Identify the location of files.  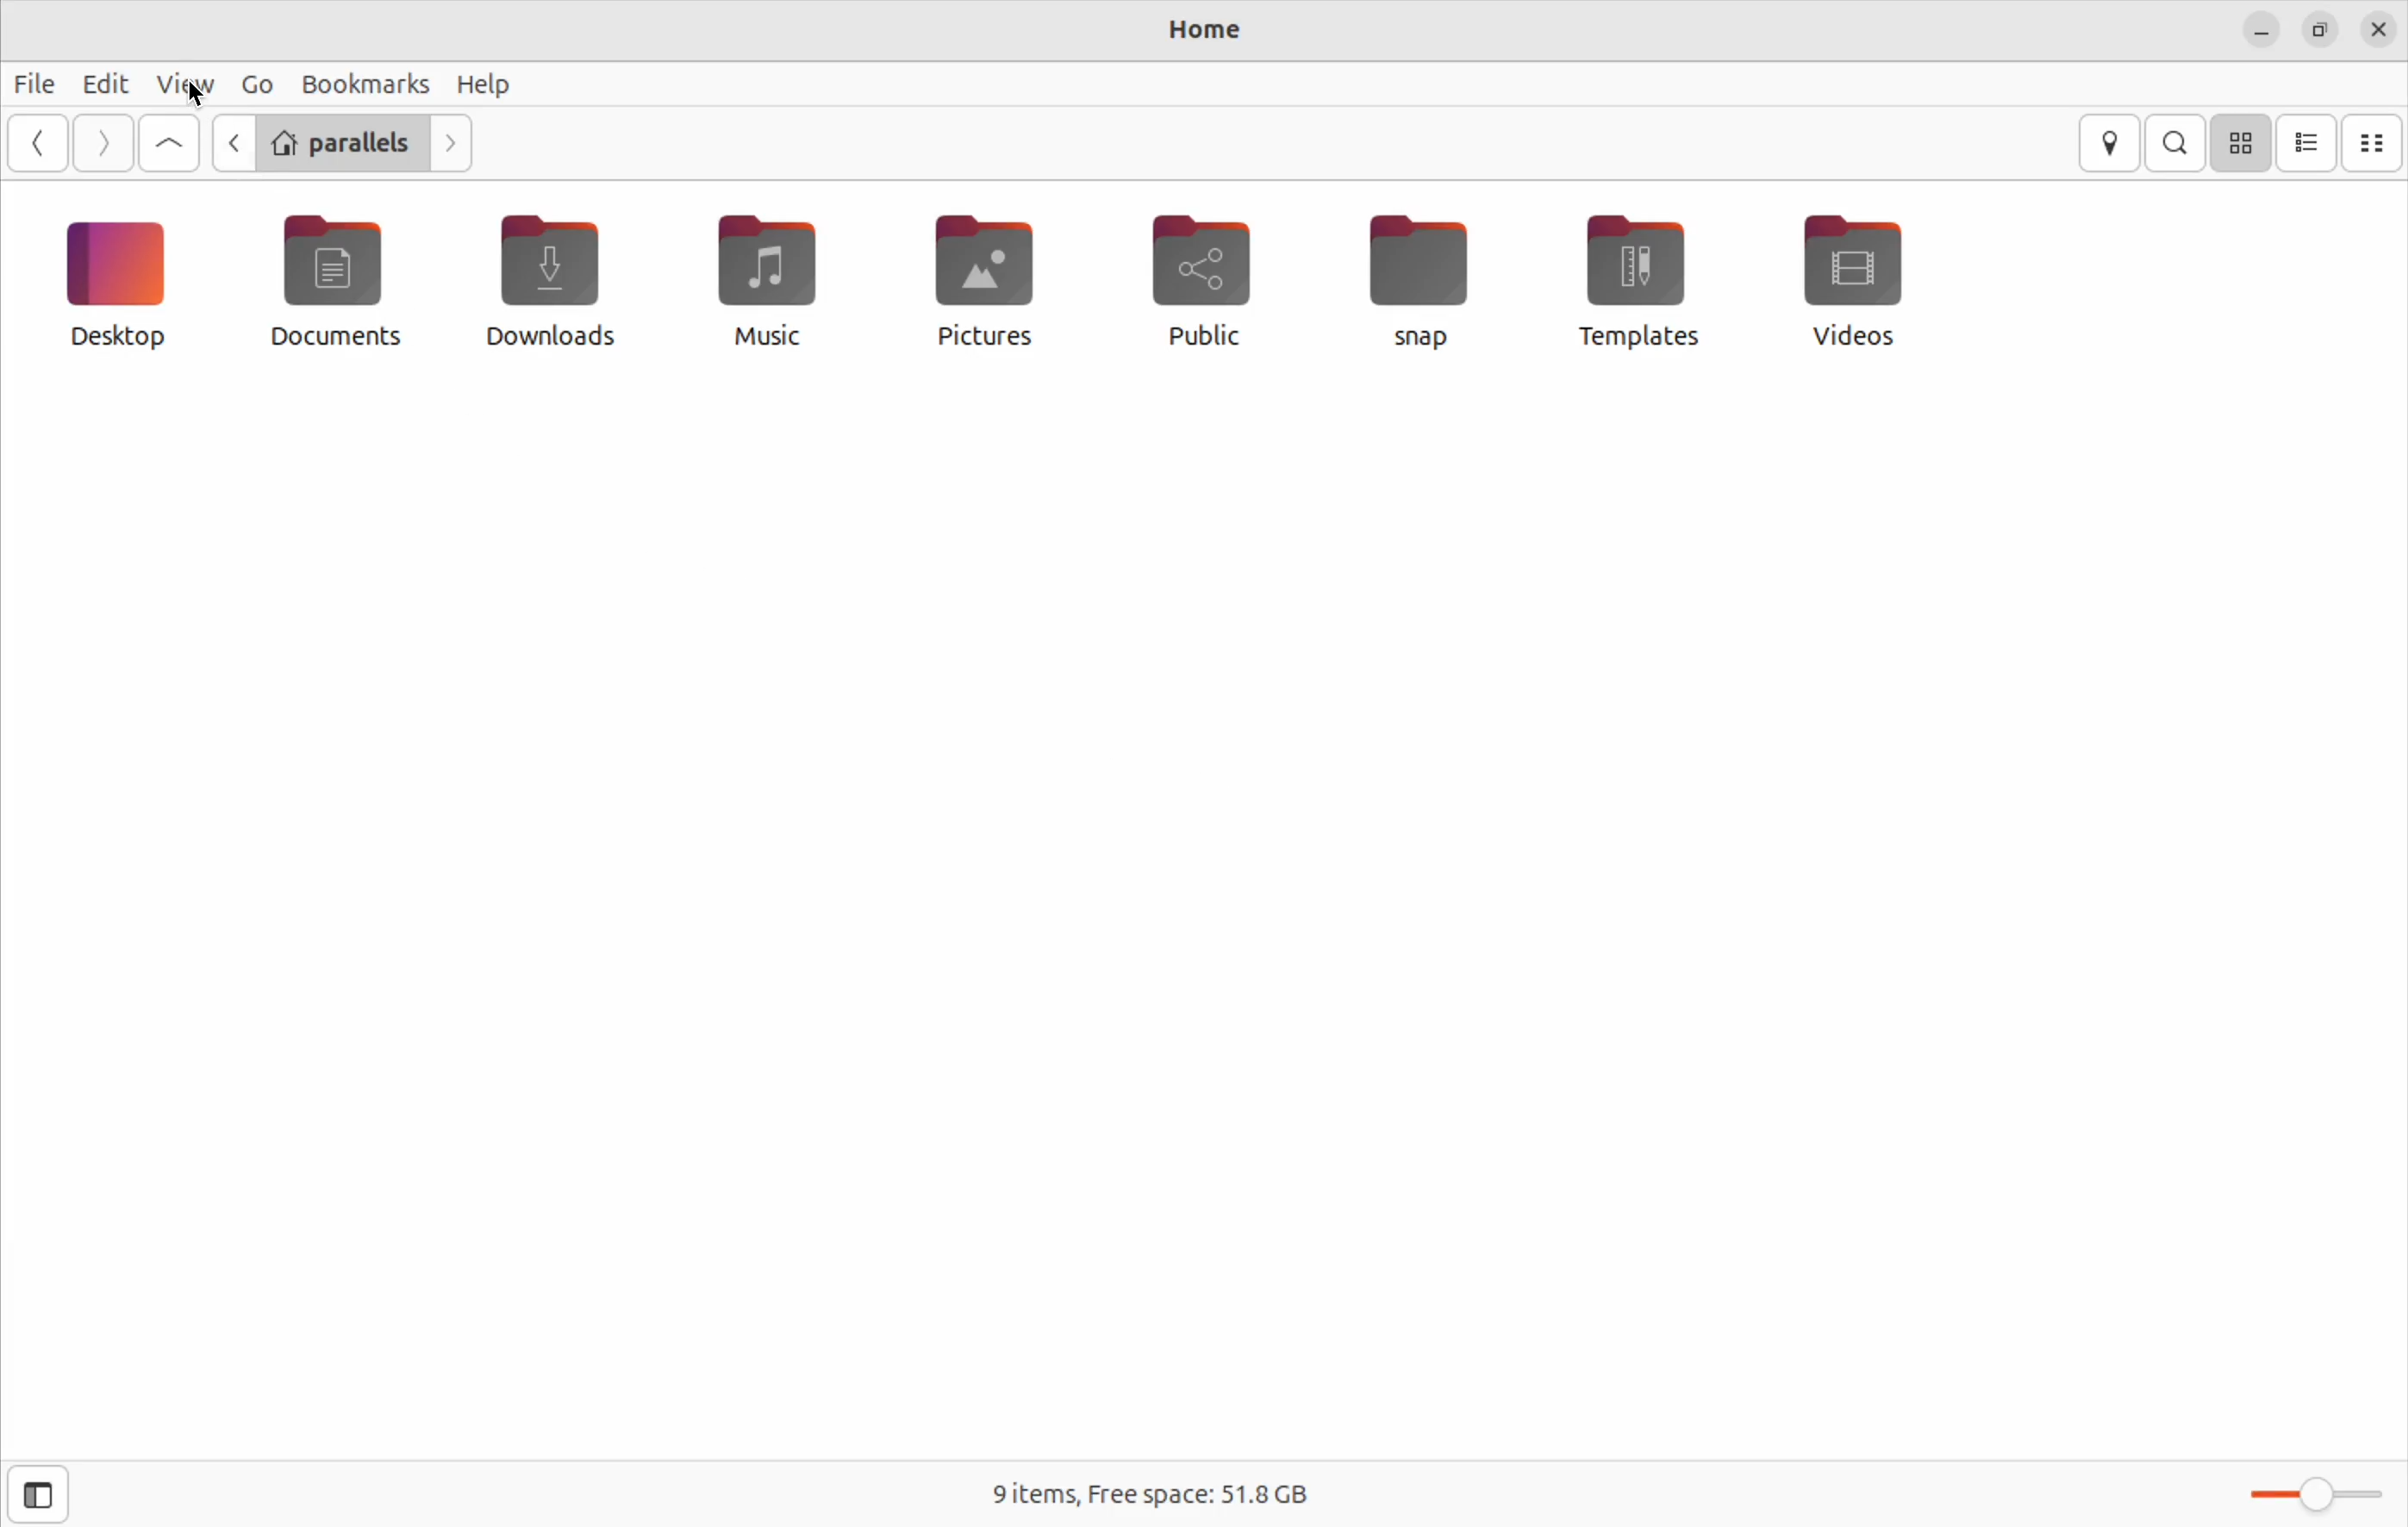
(35, 77).